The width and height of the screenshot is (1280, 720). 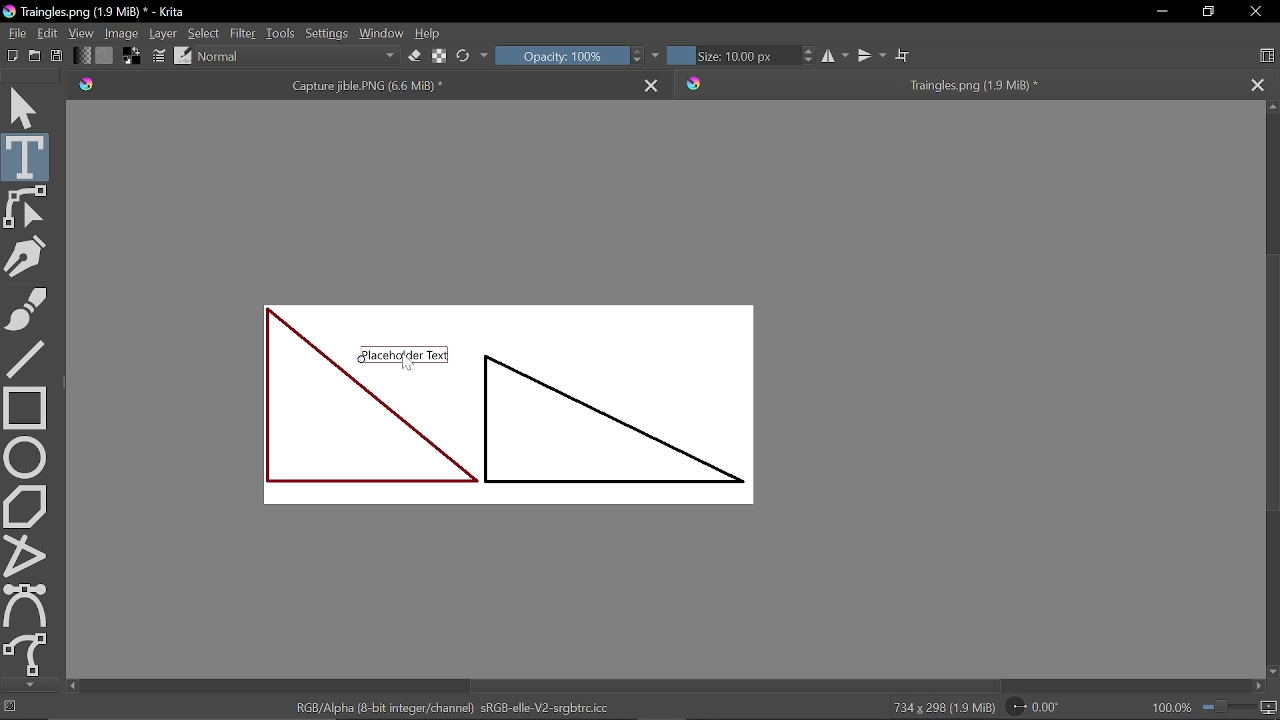 What do you see at coordinates (1210, 12) in the screenshot?
I see `Restore down` at bounding box center [1210, 12].